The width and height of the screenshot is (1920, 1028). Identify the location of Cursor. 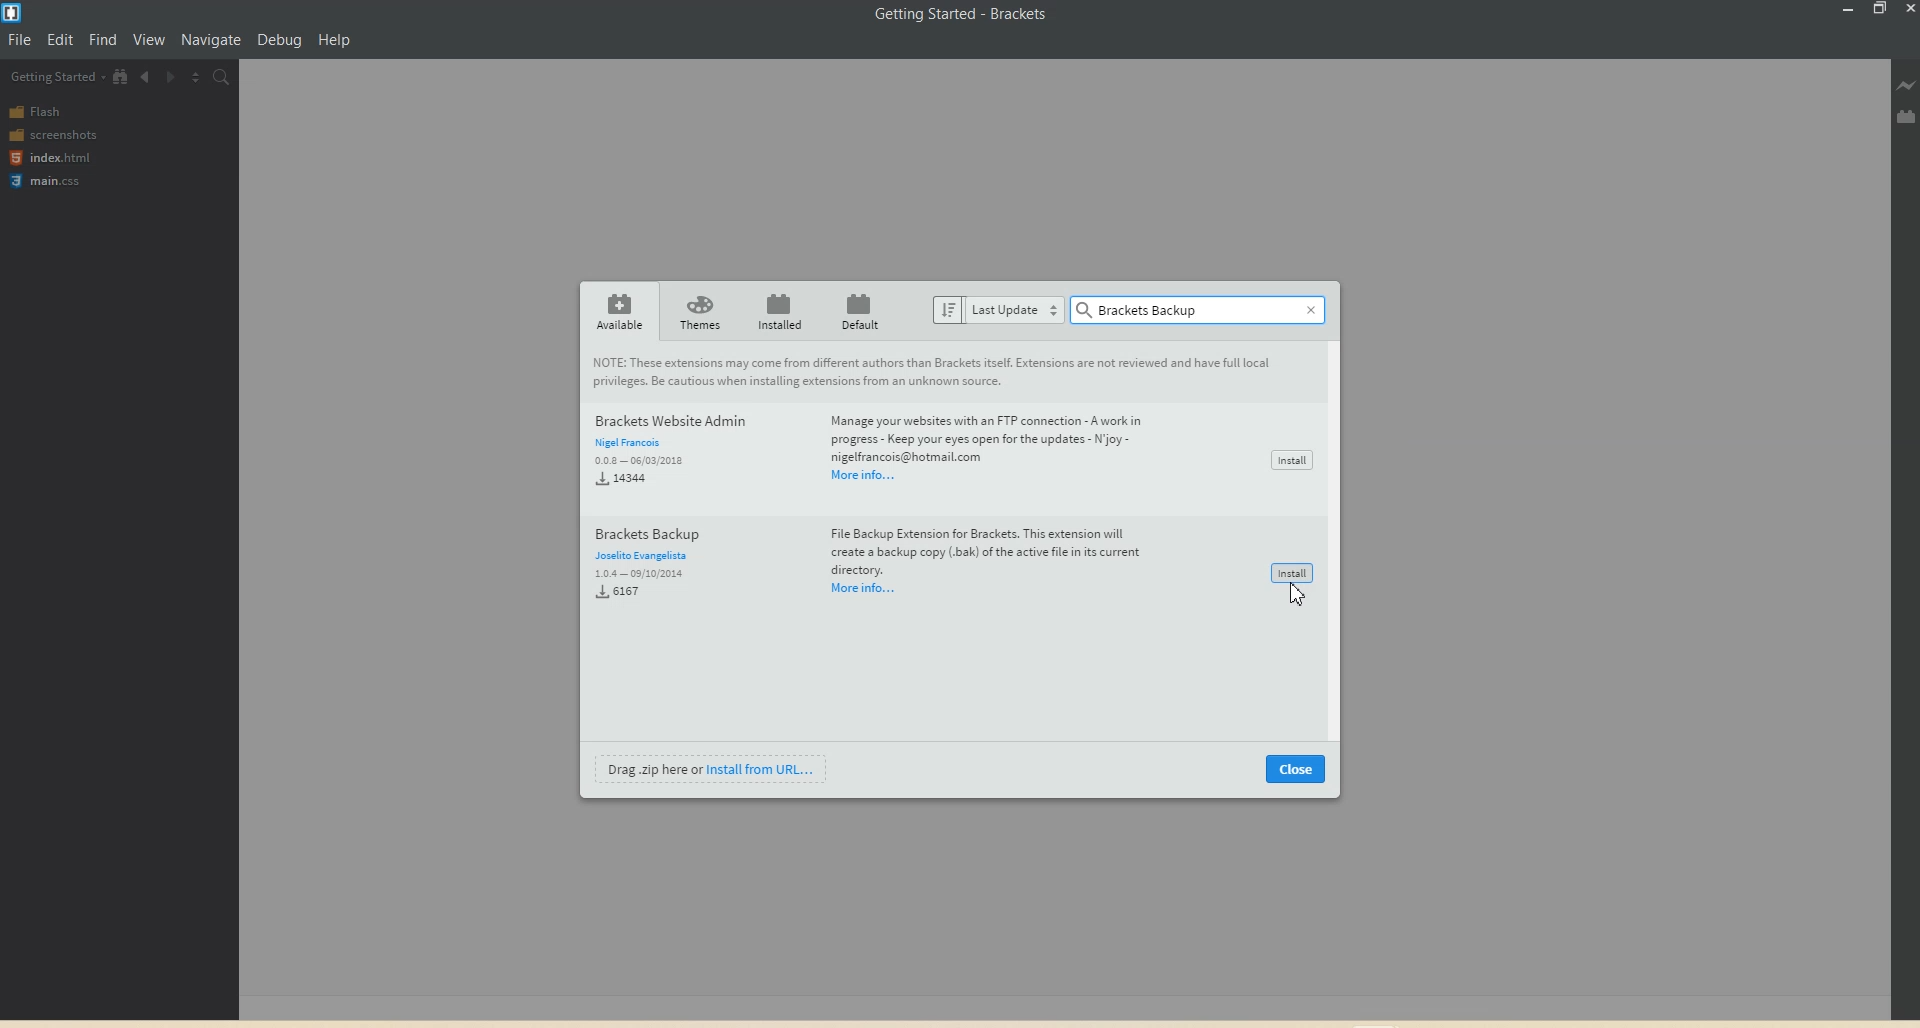
(1295, 601).